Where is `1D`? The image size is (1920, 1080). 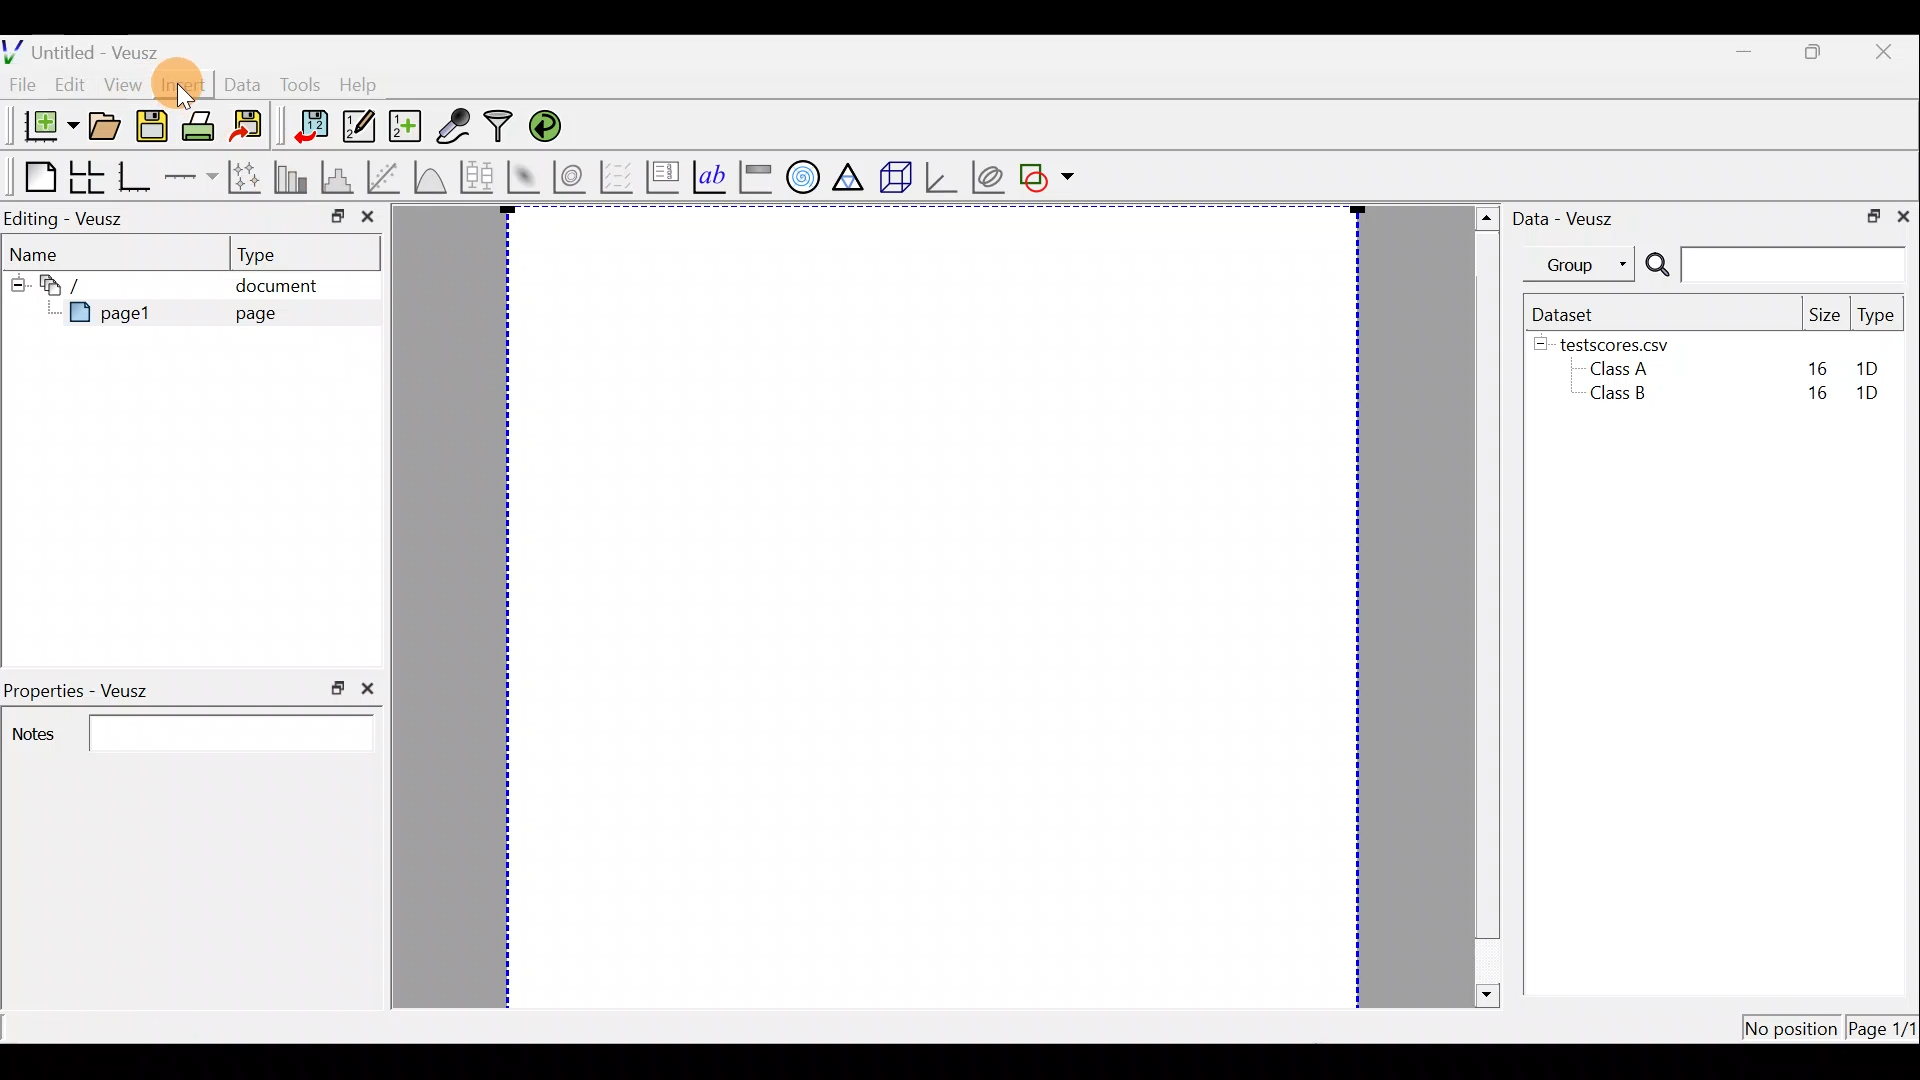 1D is located at coordinates (1870, 368).